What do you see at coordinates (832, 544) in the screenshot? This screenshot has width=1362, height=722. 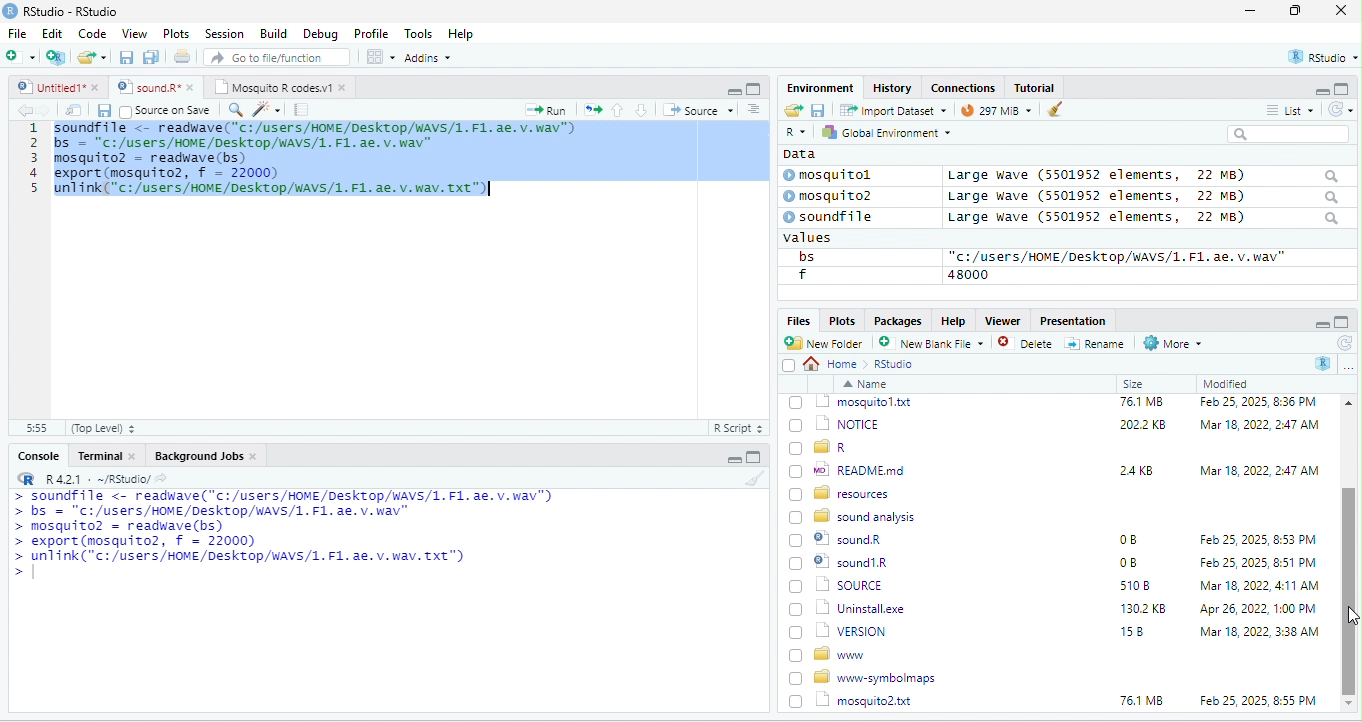 I see `(7) 1 NOTICE` at bounding box center [832, 544].